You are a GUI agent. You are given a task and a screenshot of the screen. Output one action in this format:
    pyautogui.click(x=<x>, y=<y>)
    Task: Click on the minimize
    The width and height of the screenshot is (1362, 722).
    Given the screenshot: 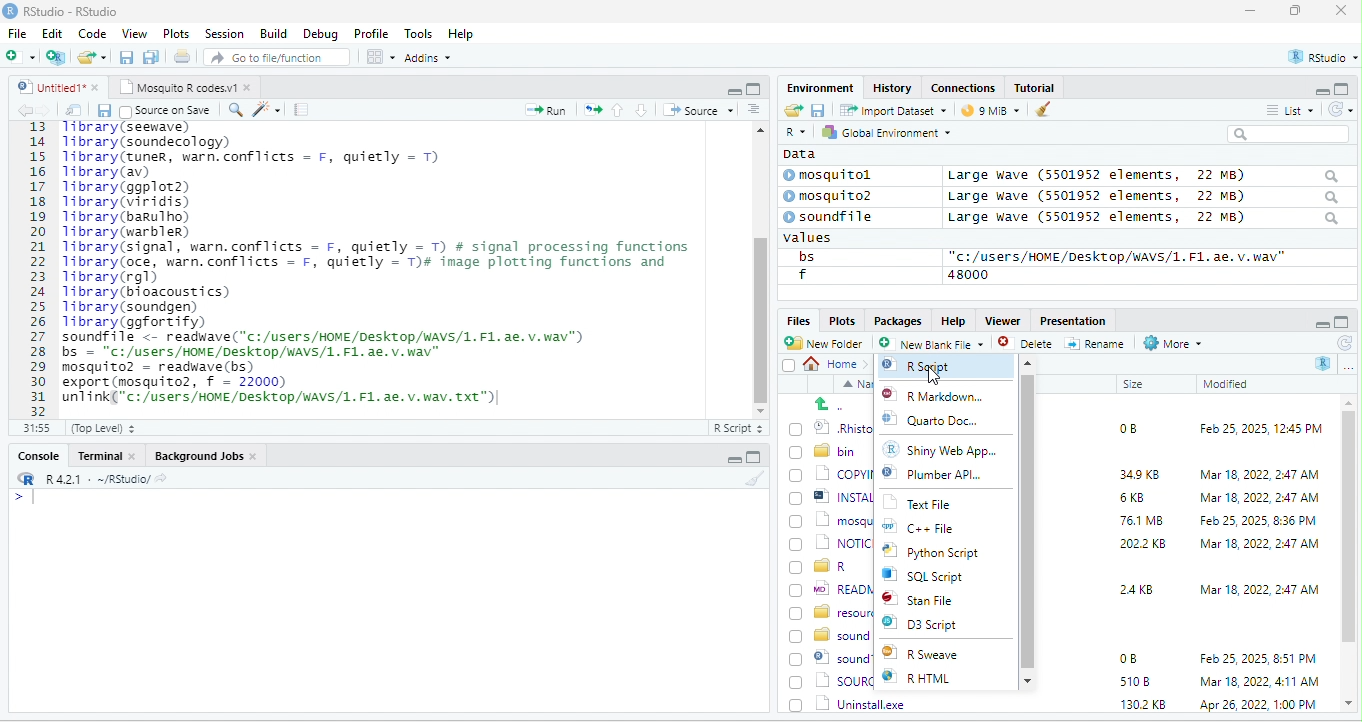 What is the action you would take?
    pyautogui.click(x=1250, y=12)
    